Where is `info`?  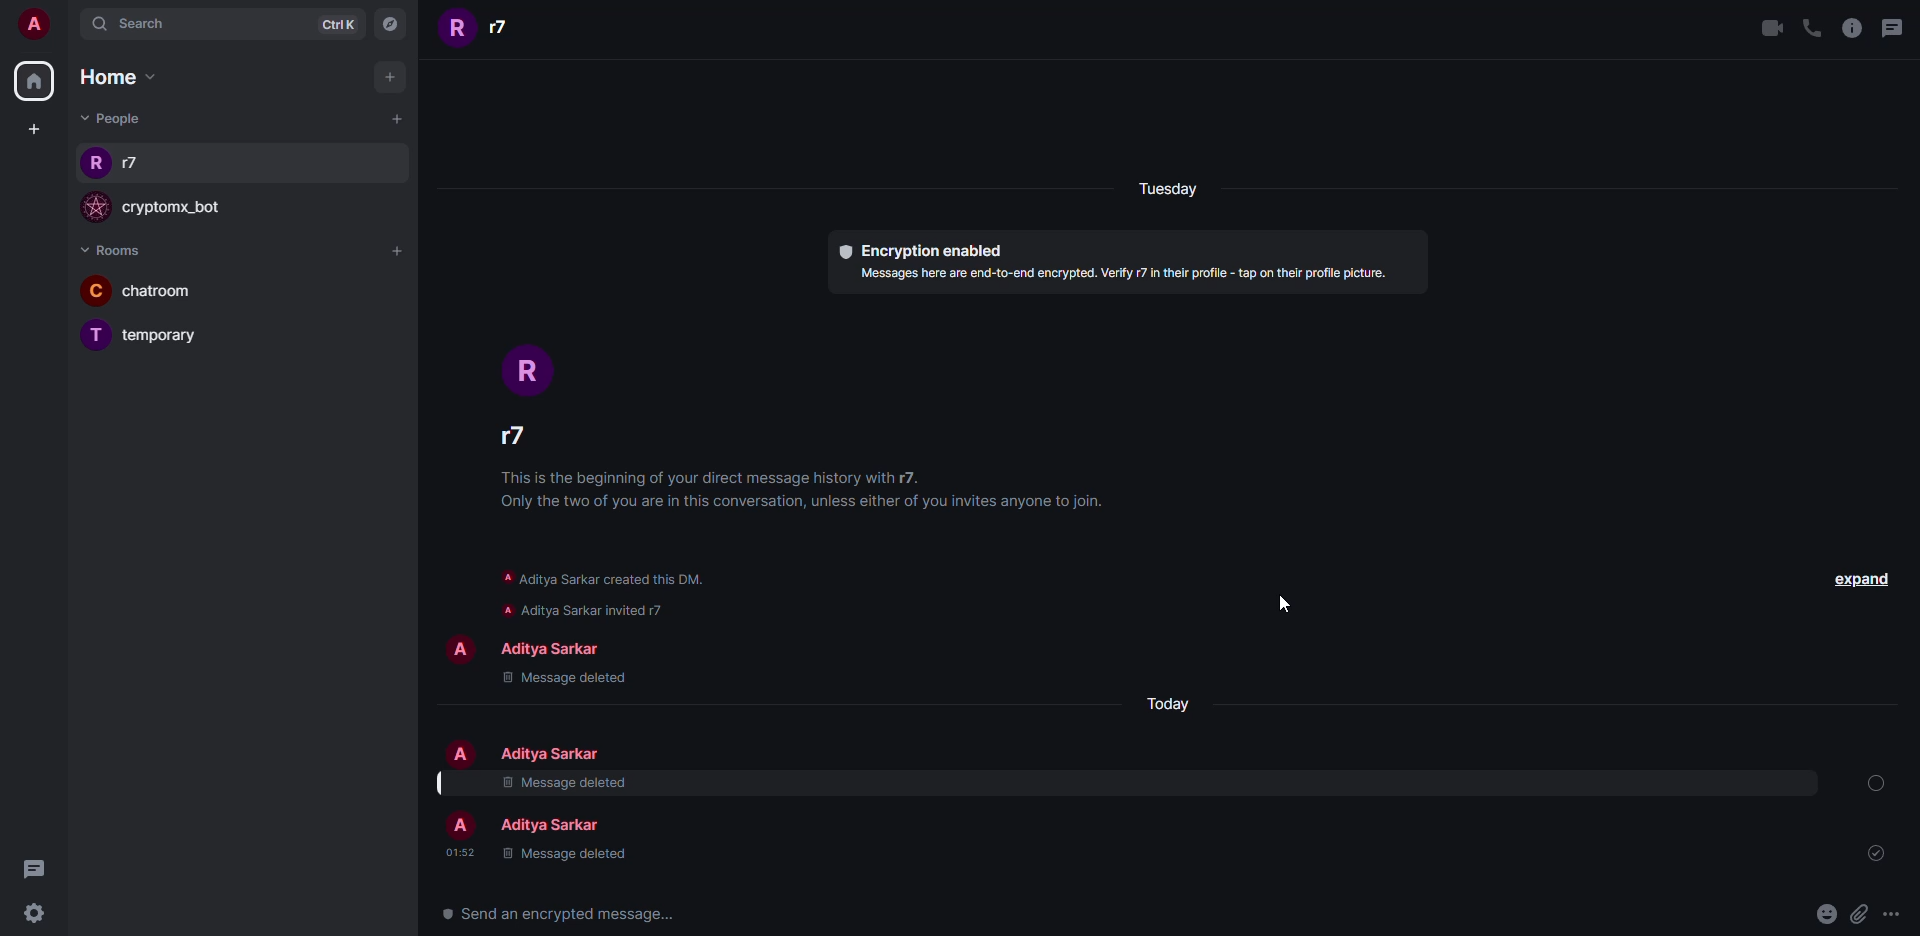
info is located at coordinates (1851, 28).